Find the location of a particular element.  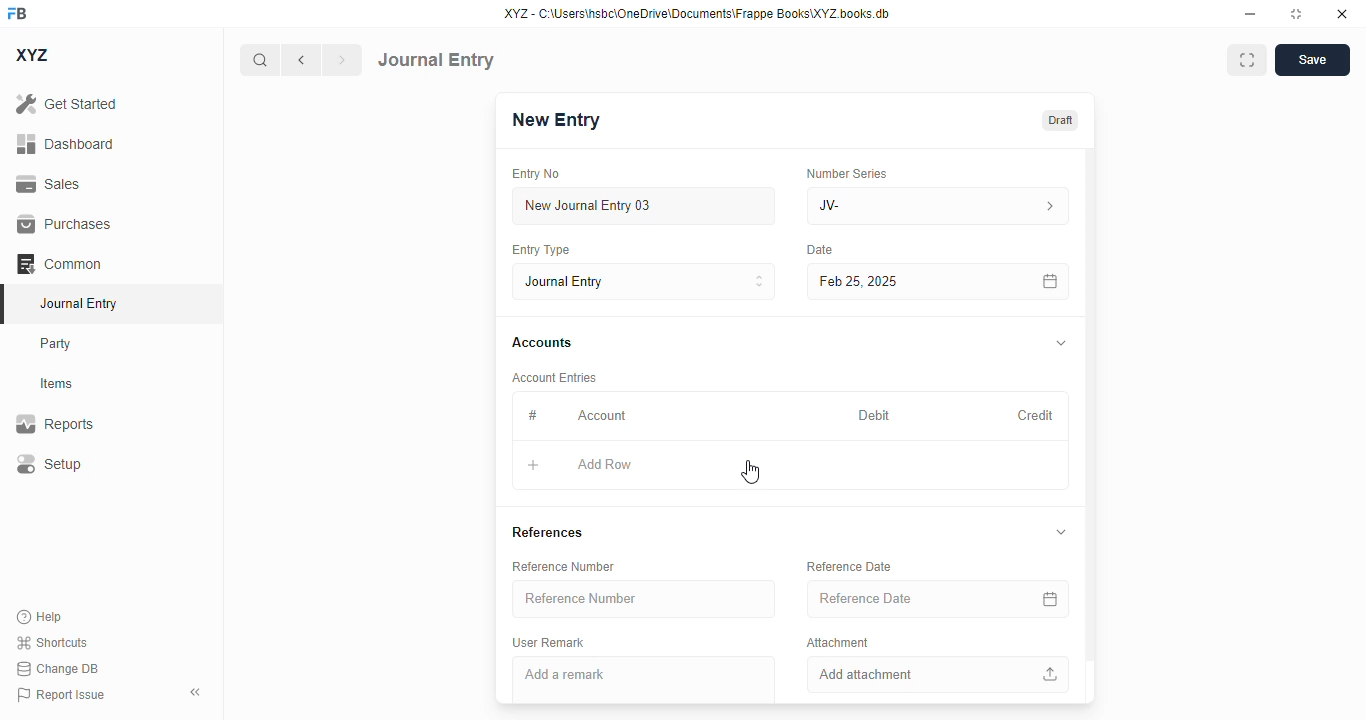

attachment is located at coordinates (838, 641).